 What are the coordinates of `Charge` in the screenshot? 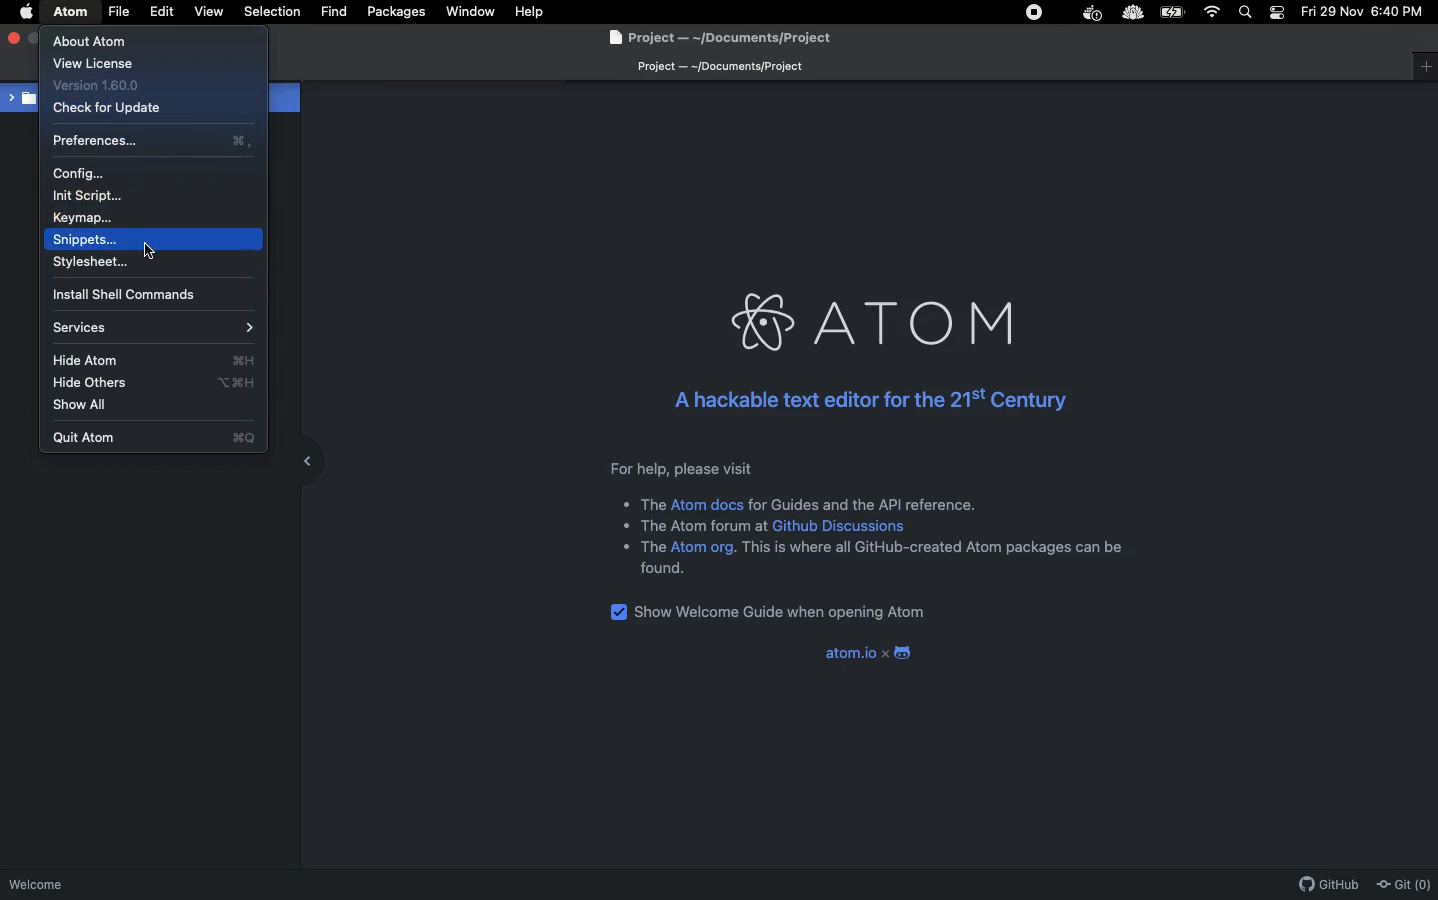 It's located at (1175, 12).